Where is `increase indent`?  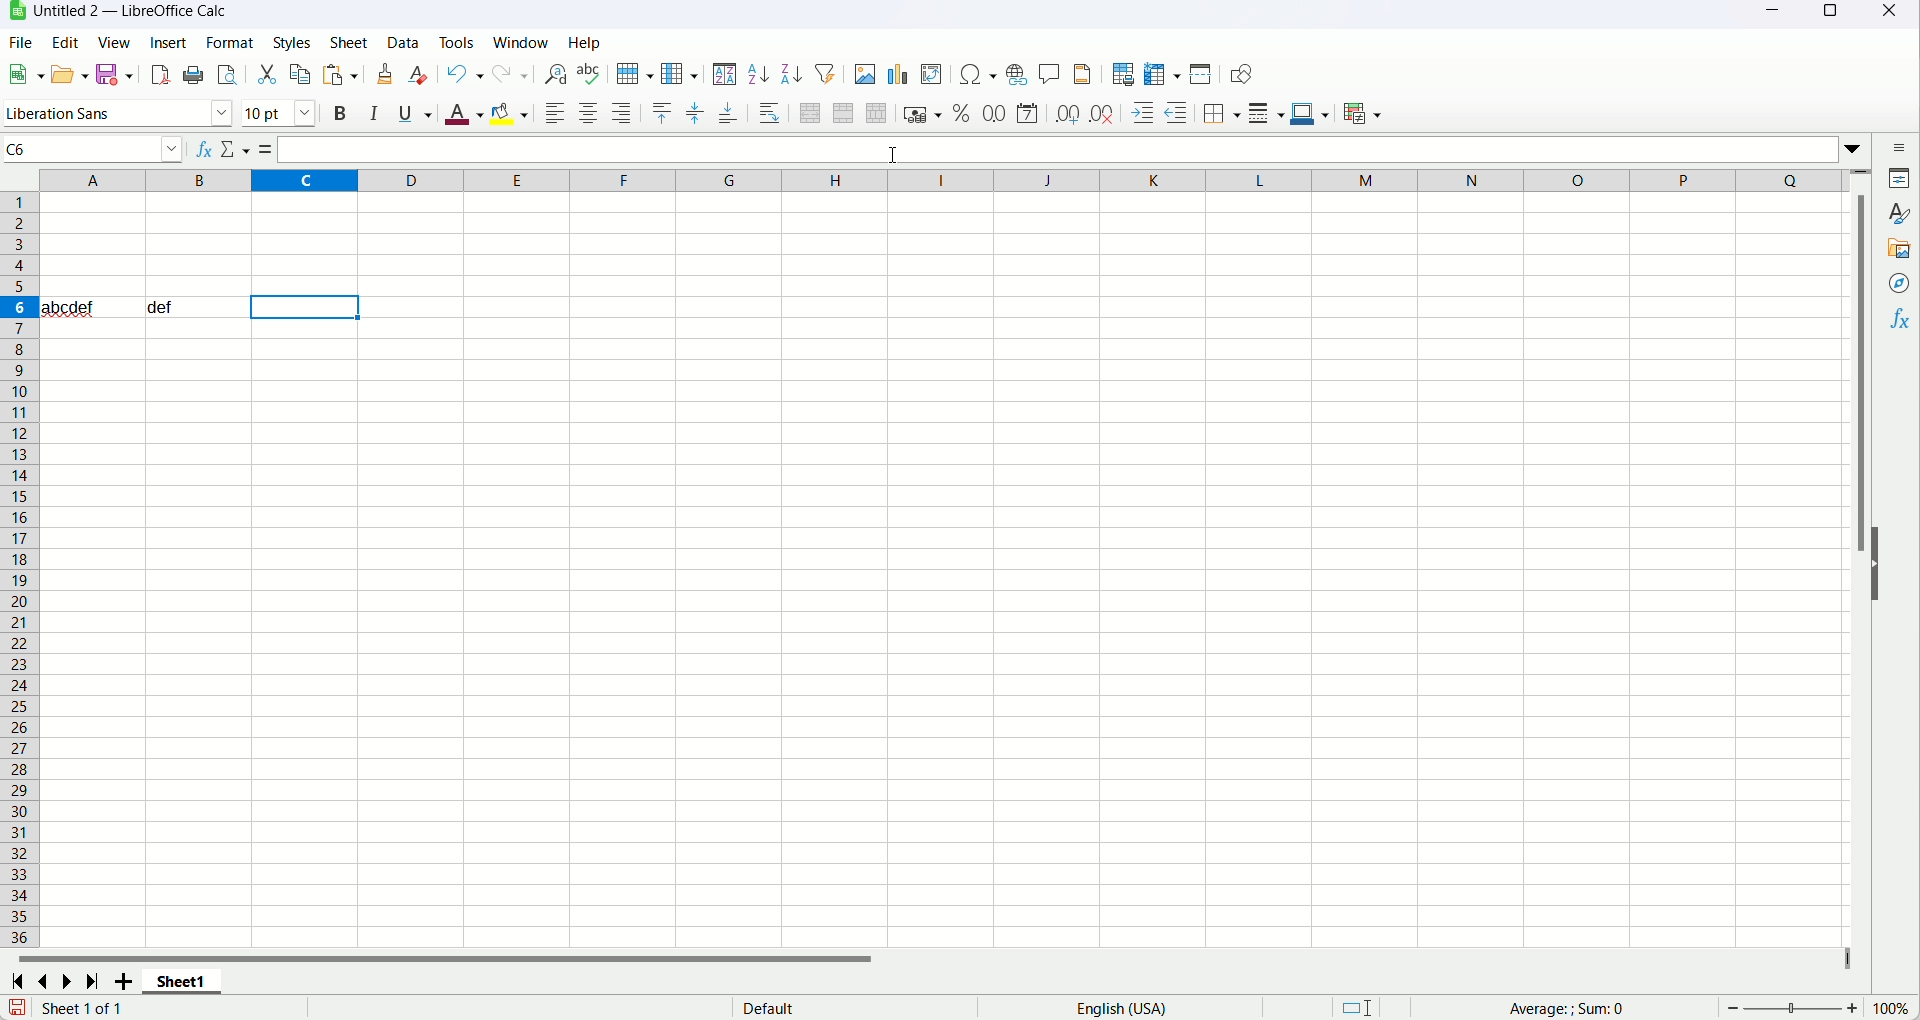 increase indent is located at coordinates (1143, 113).